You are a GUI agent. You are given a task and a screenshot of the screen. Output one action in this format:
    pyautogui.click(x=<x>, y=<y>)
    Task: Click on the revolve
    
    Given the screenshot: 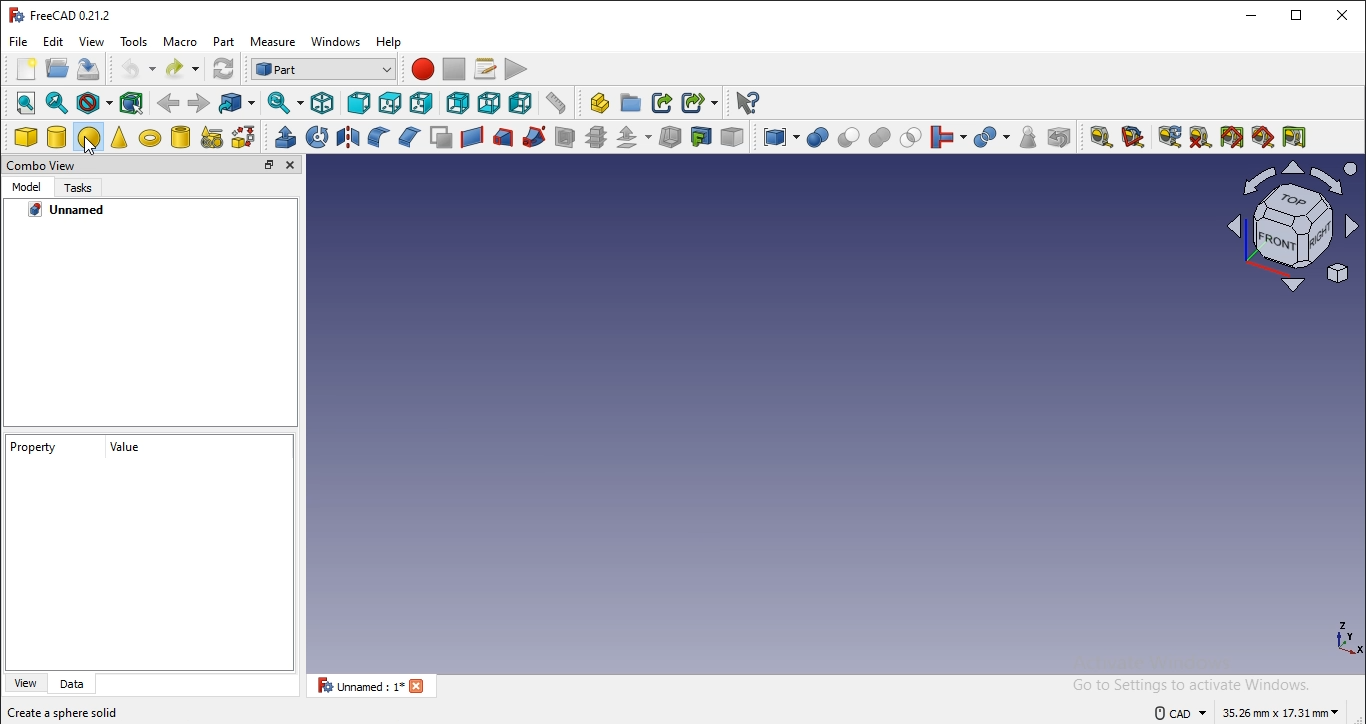 What is the action you would take?
    pyautogui.click(x=316, y=137)
    